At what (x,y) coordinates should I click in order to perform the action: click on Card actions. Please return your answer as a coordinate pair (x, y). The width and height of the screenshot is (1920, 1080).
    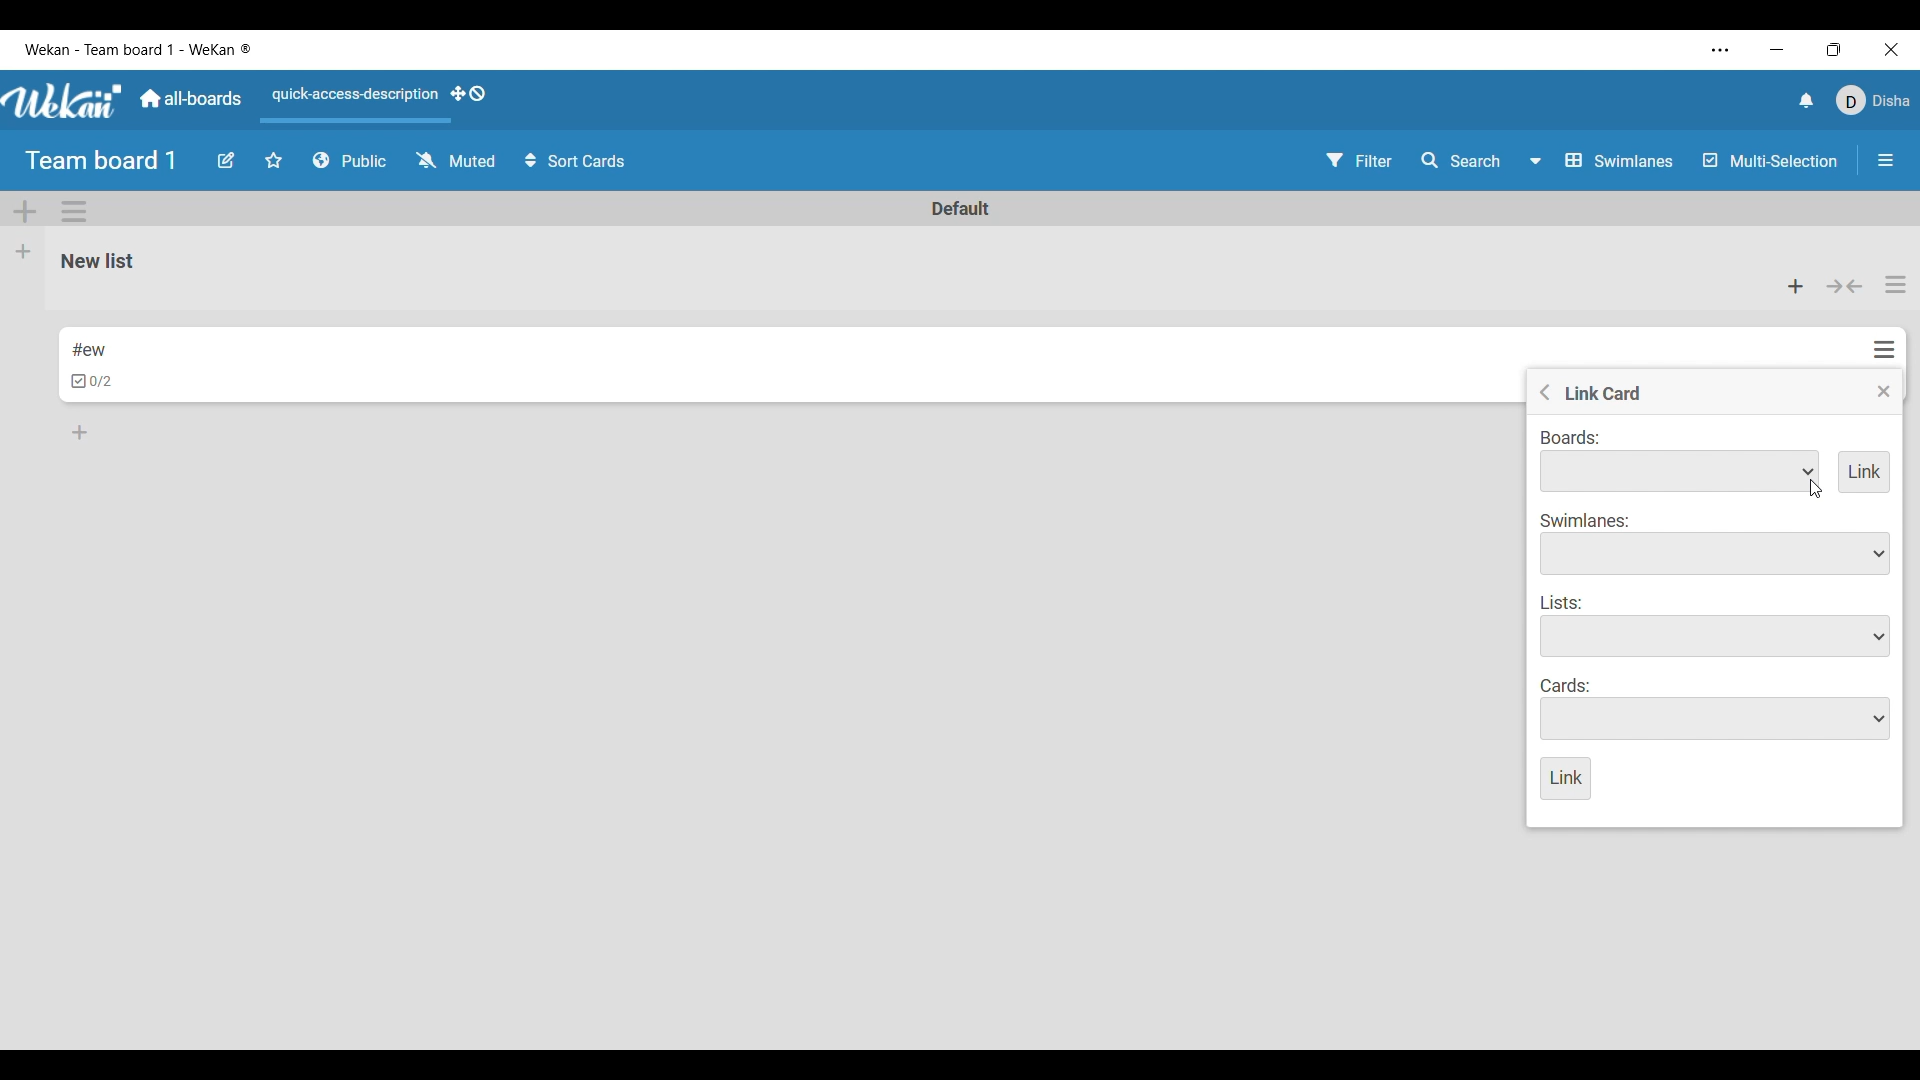
    Looking at the image, I should click on (1884, 350).